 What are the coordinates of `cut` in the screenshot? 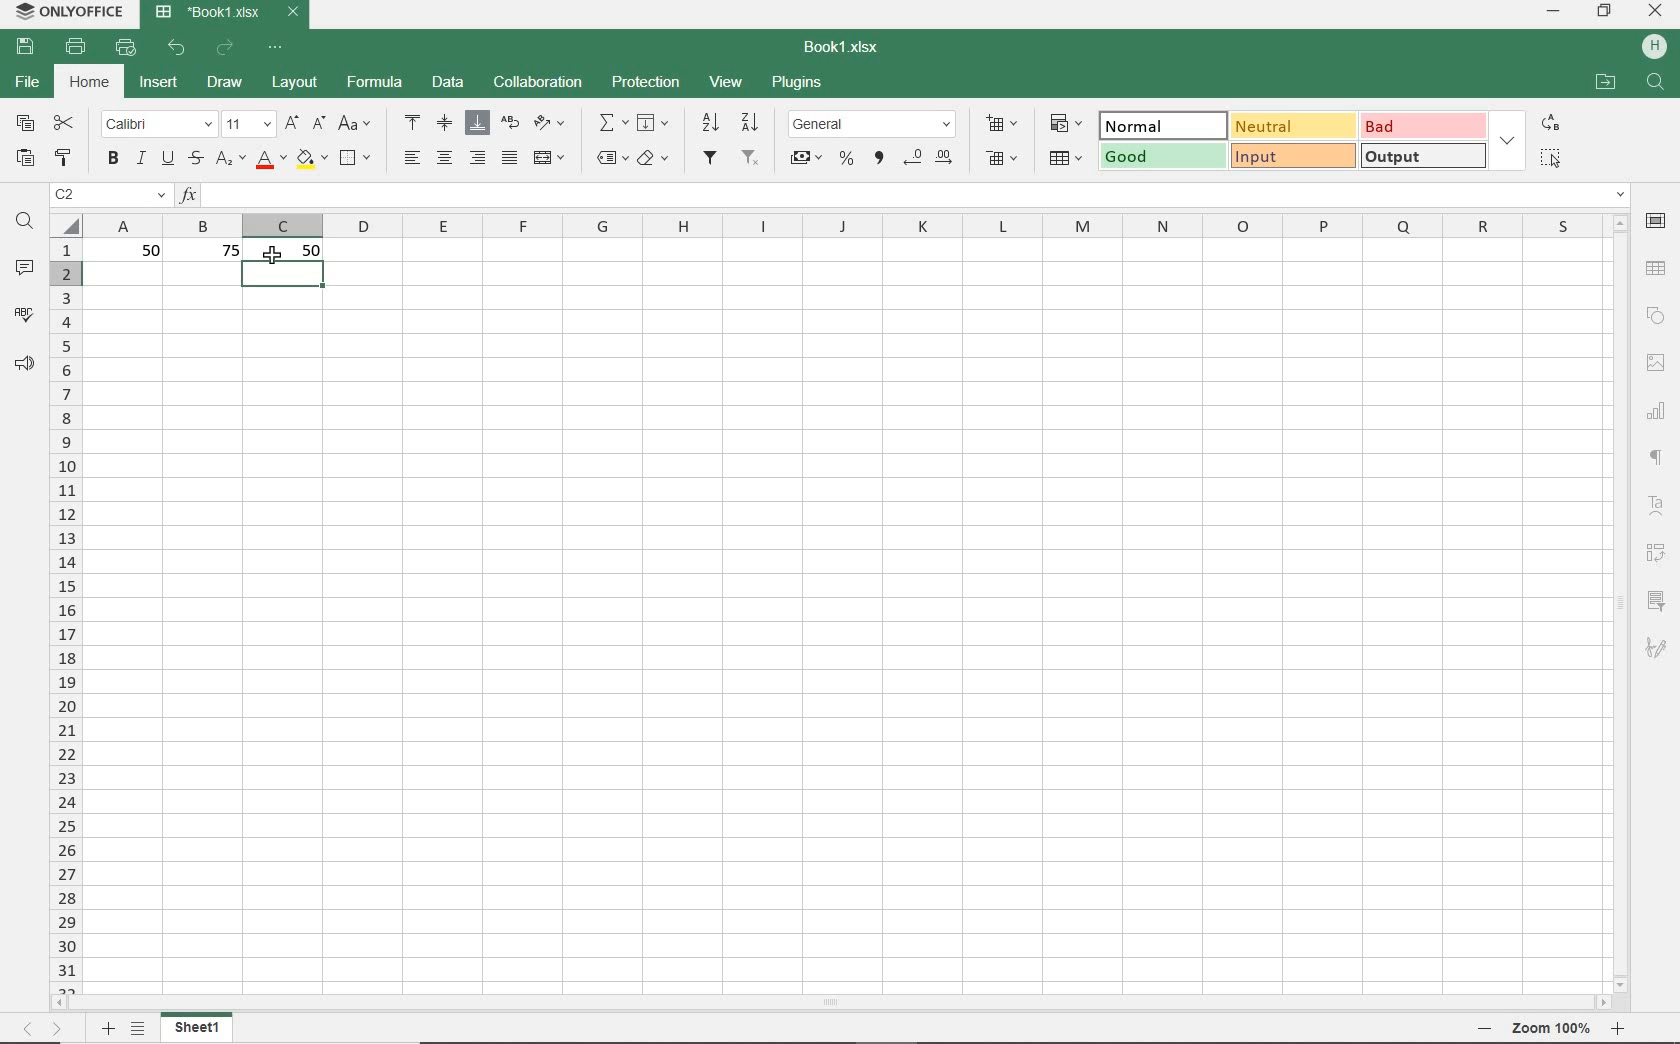 It's located at (65, 124).